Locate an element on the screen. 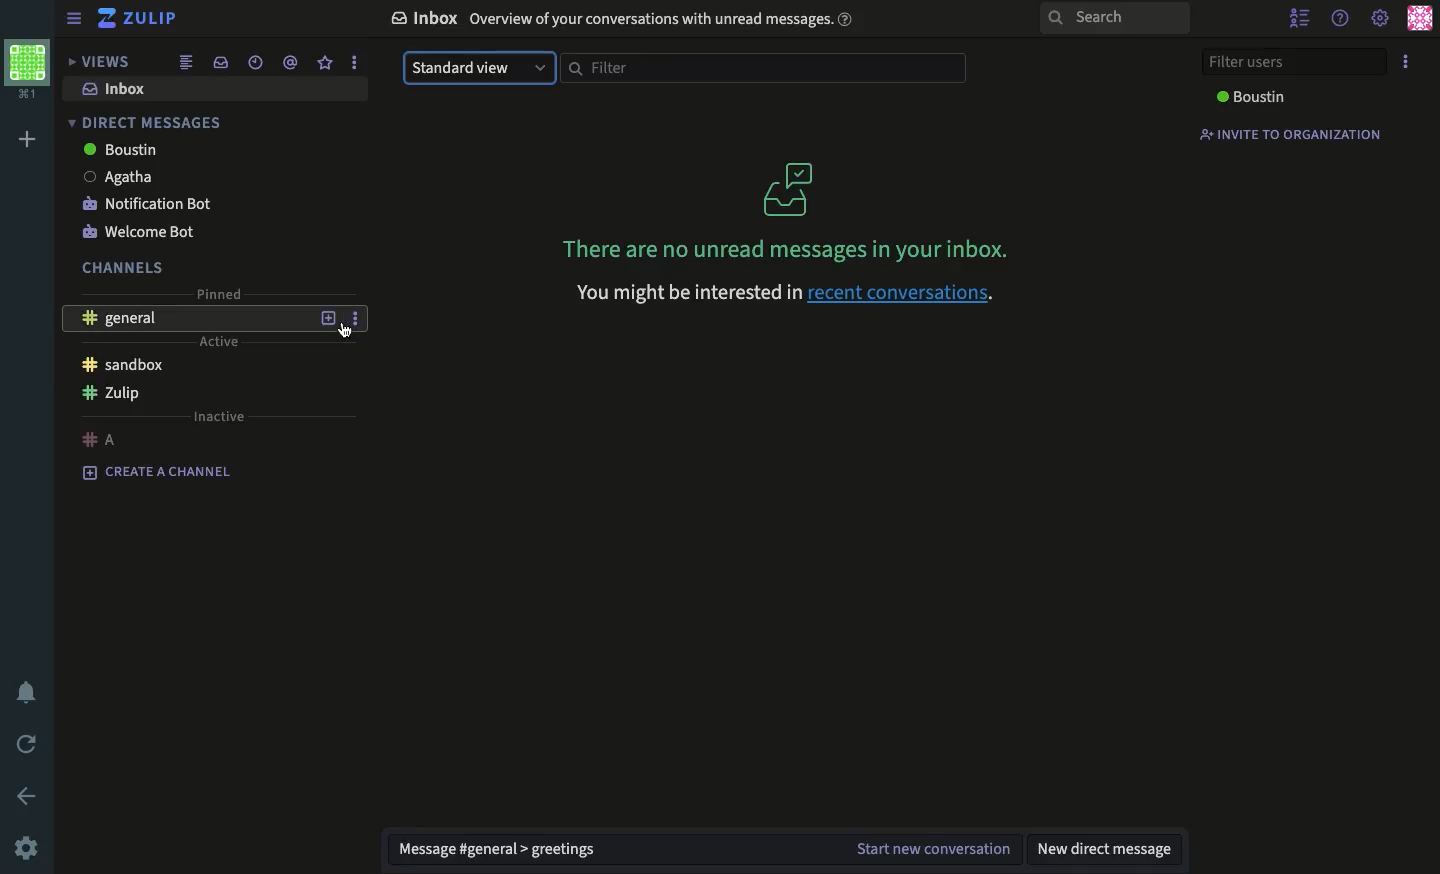 This screenshot has width=1440, height=874. create a channel is located at coordinates (155, 469).